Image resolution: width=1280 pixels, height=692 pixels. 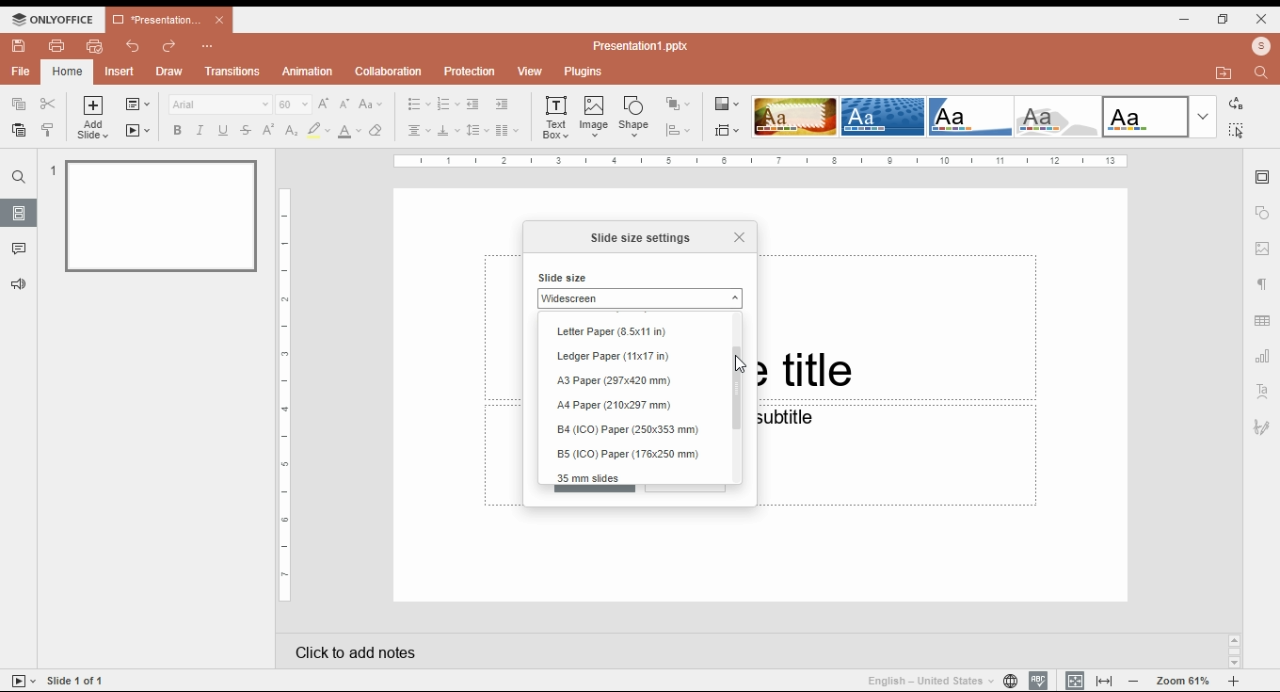 What do you see at coordinates (377, 131) in the screenshot?
I see `erase` at bounding box center [377, 131].